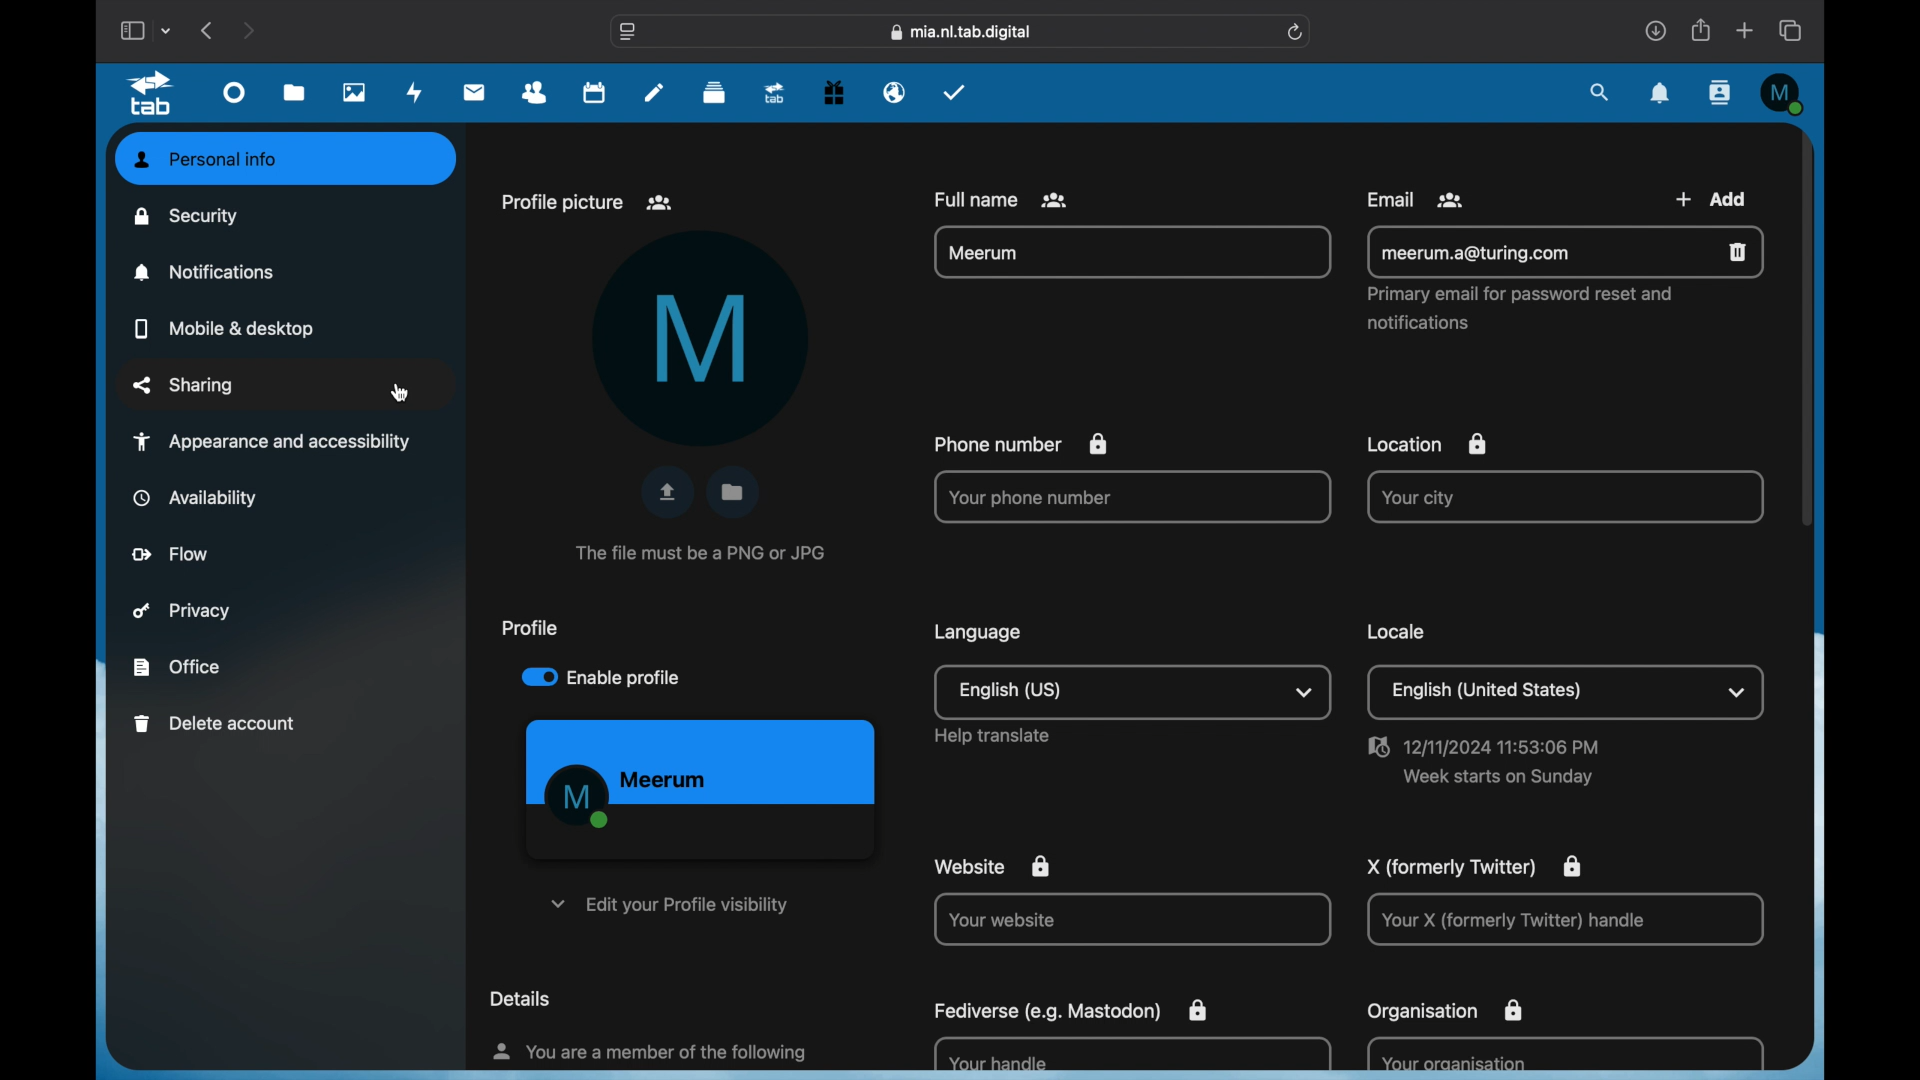 This screenshot has width=1920, height=1080. I want to click on tab, so click(151, 93).